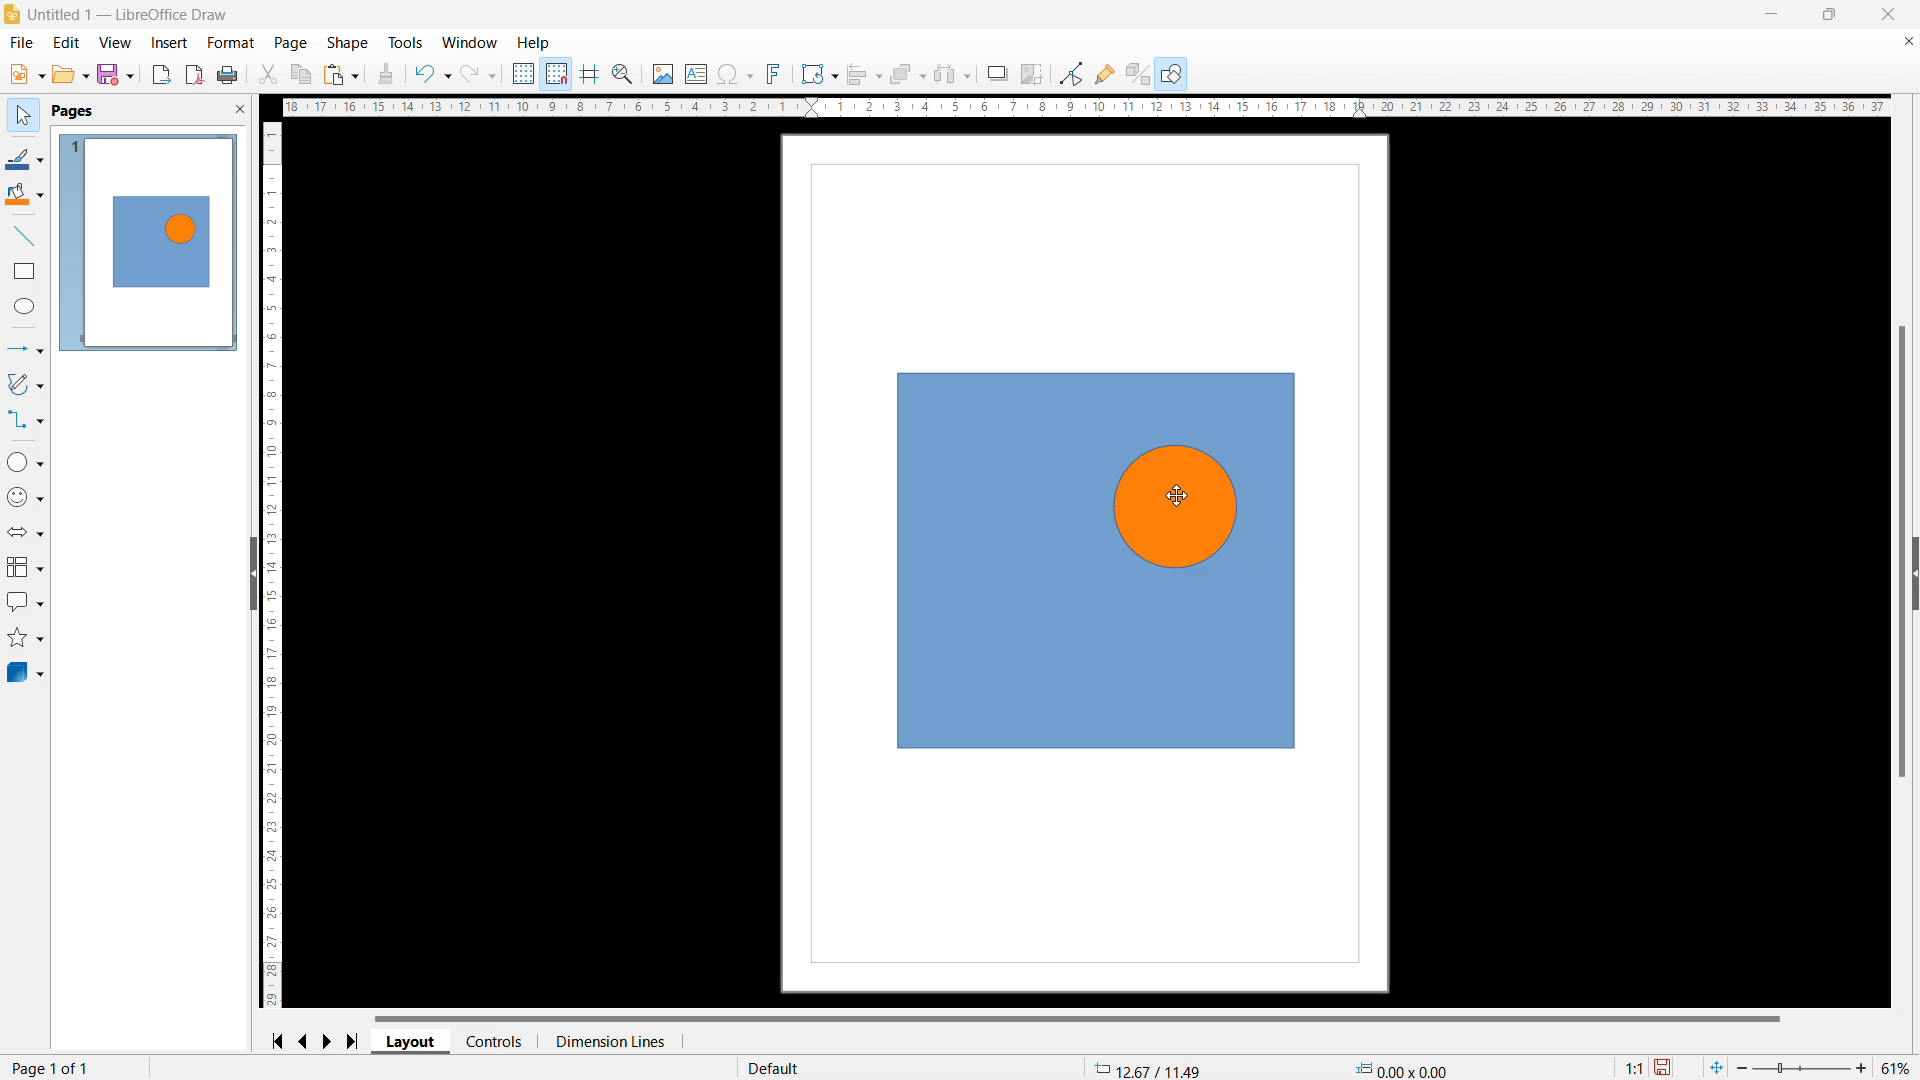  Describe the element at coordinates (556, 75) in the screenshot. I see `snap to grid` at that location.